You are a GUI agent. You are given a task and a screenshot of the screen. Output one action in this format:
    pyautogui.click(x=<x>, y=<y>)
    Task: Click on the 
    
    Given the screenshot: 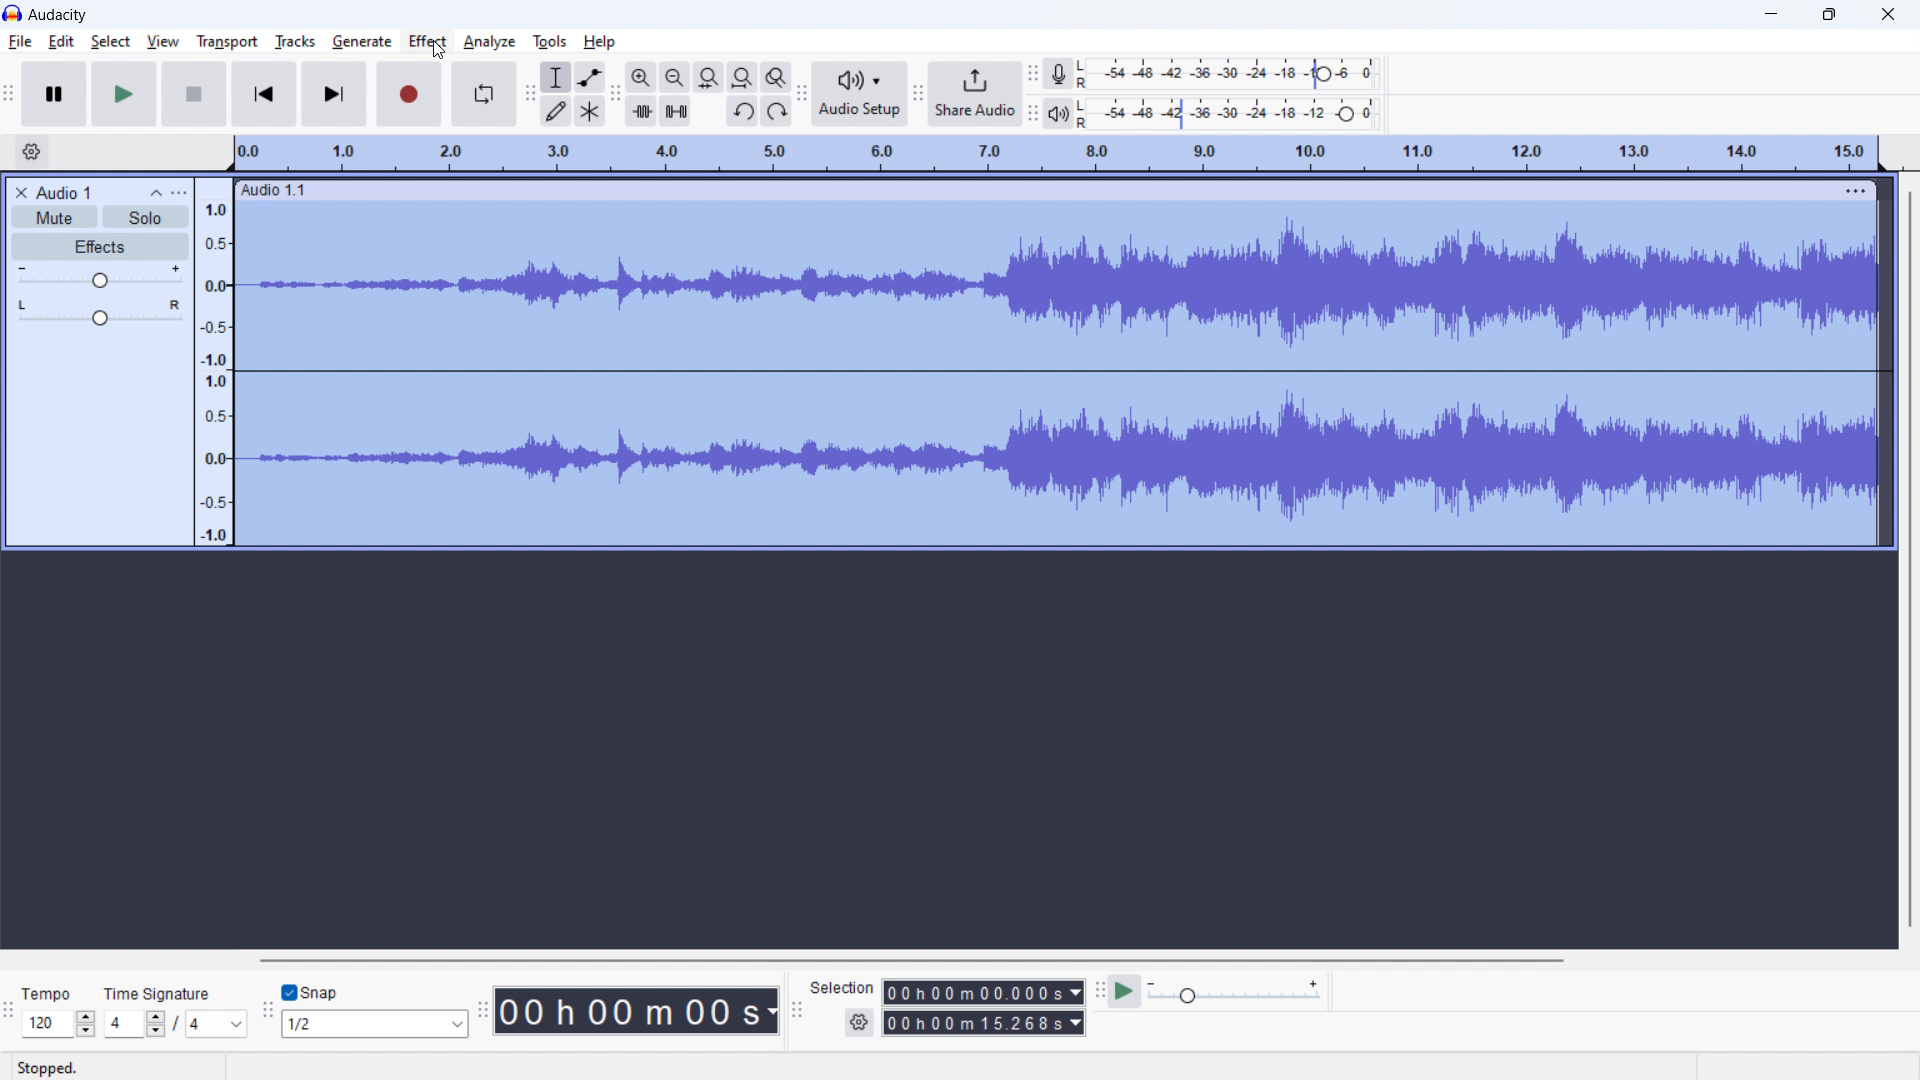 What is the action you would take?
    pyautogui.click(x=529, y=93)
    